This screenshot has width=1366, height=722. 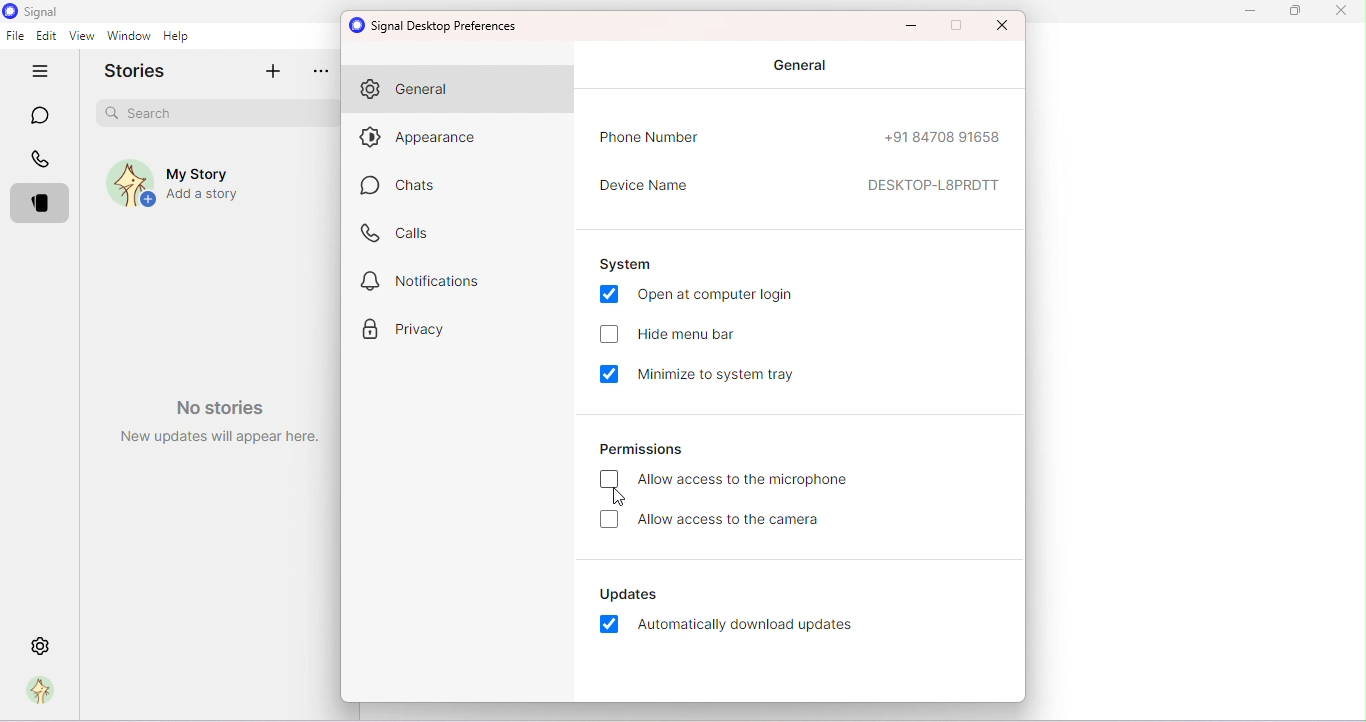 What do you see at coordinates (1003, 26) in the screenshot?
I see `Maximize` at bounding box center [1003, 26].